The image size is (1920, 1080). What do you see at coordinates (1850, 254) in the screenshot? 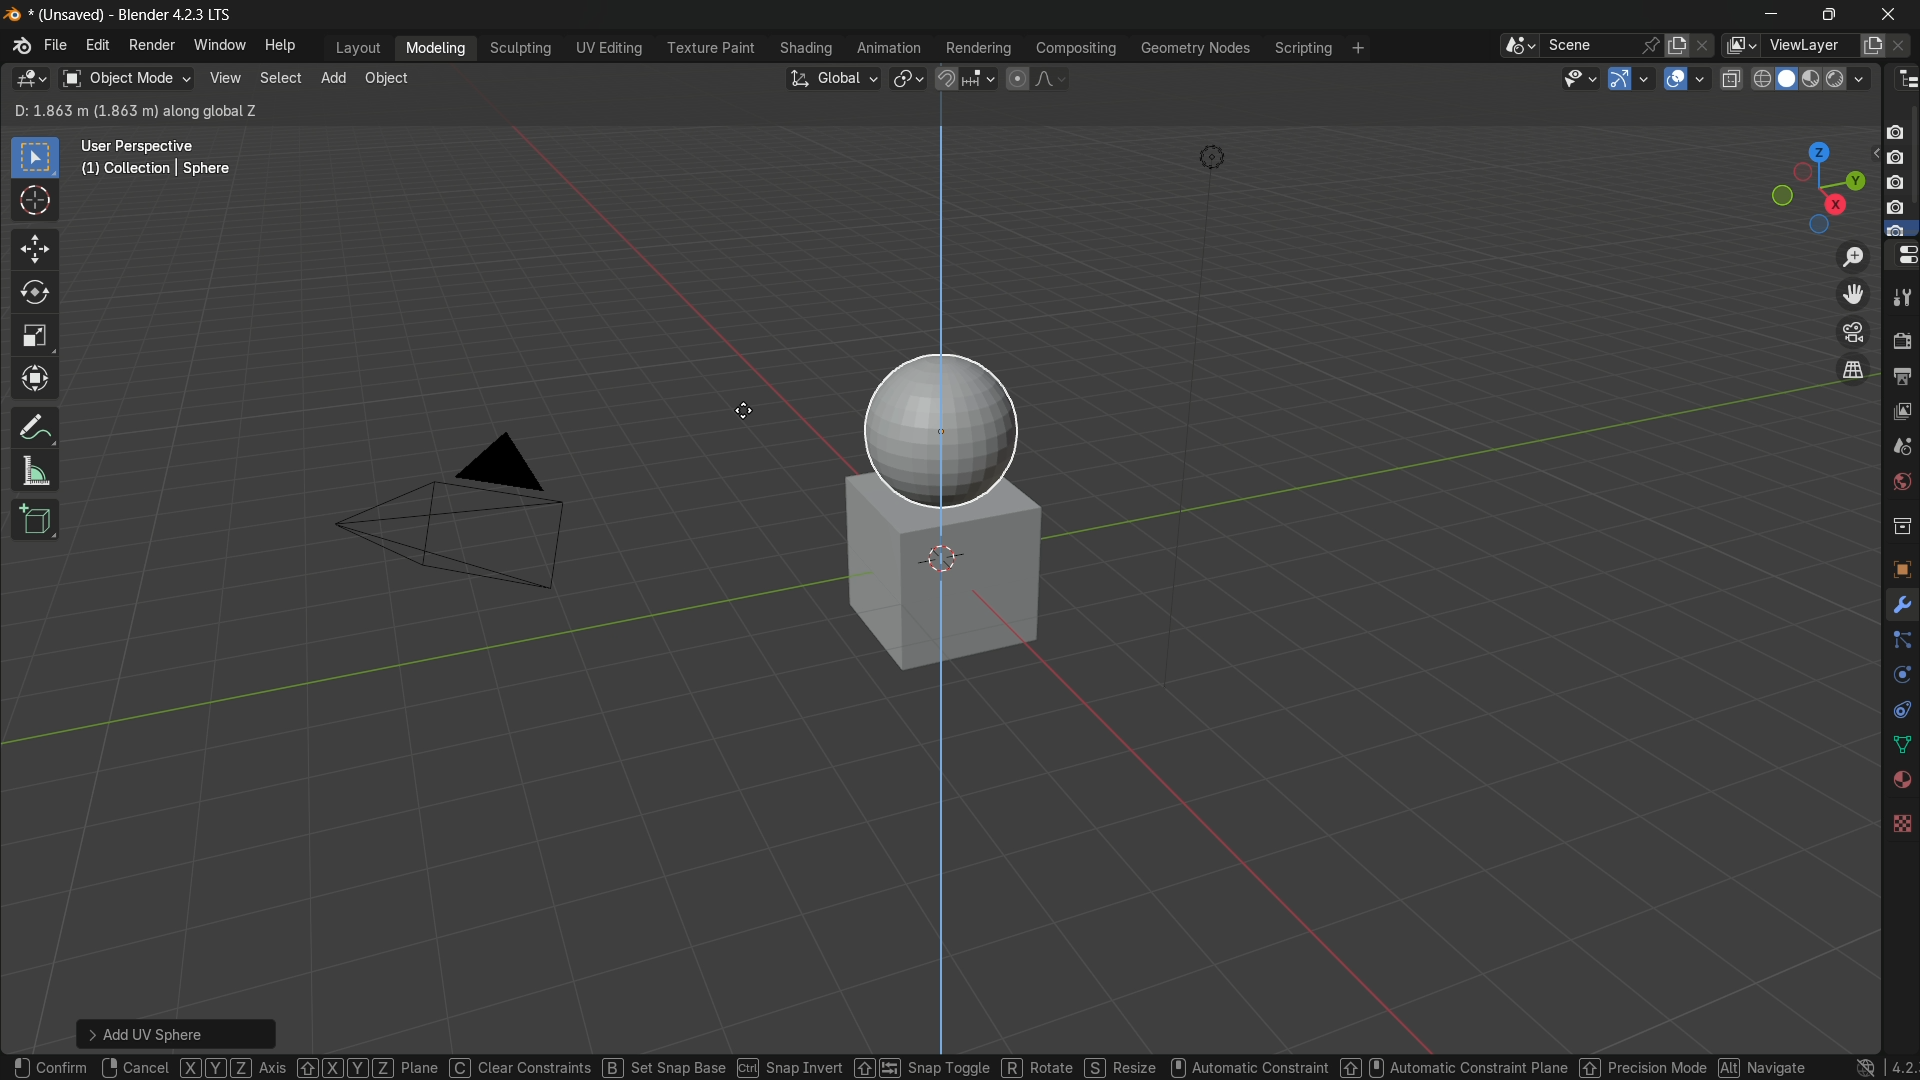
I see `zoom in/out` at bounding box center [1850, 254].